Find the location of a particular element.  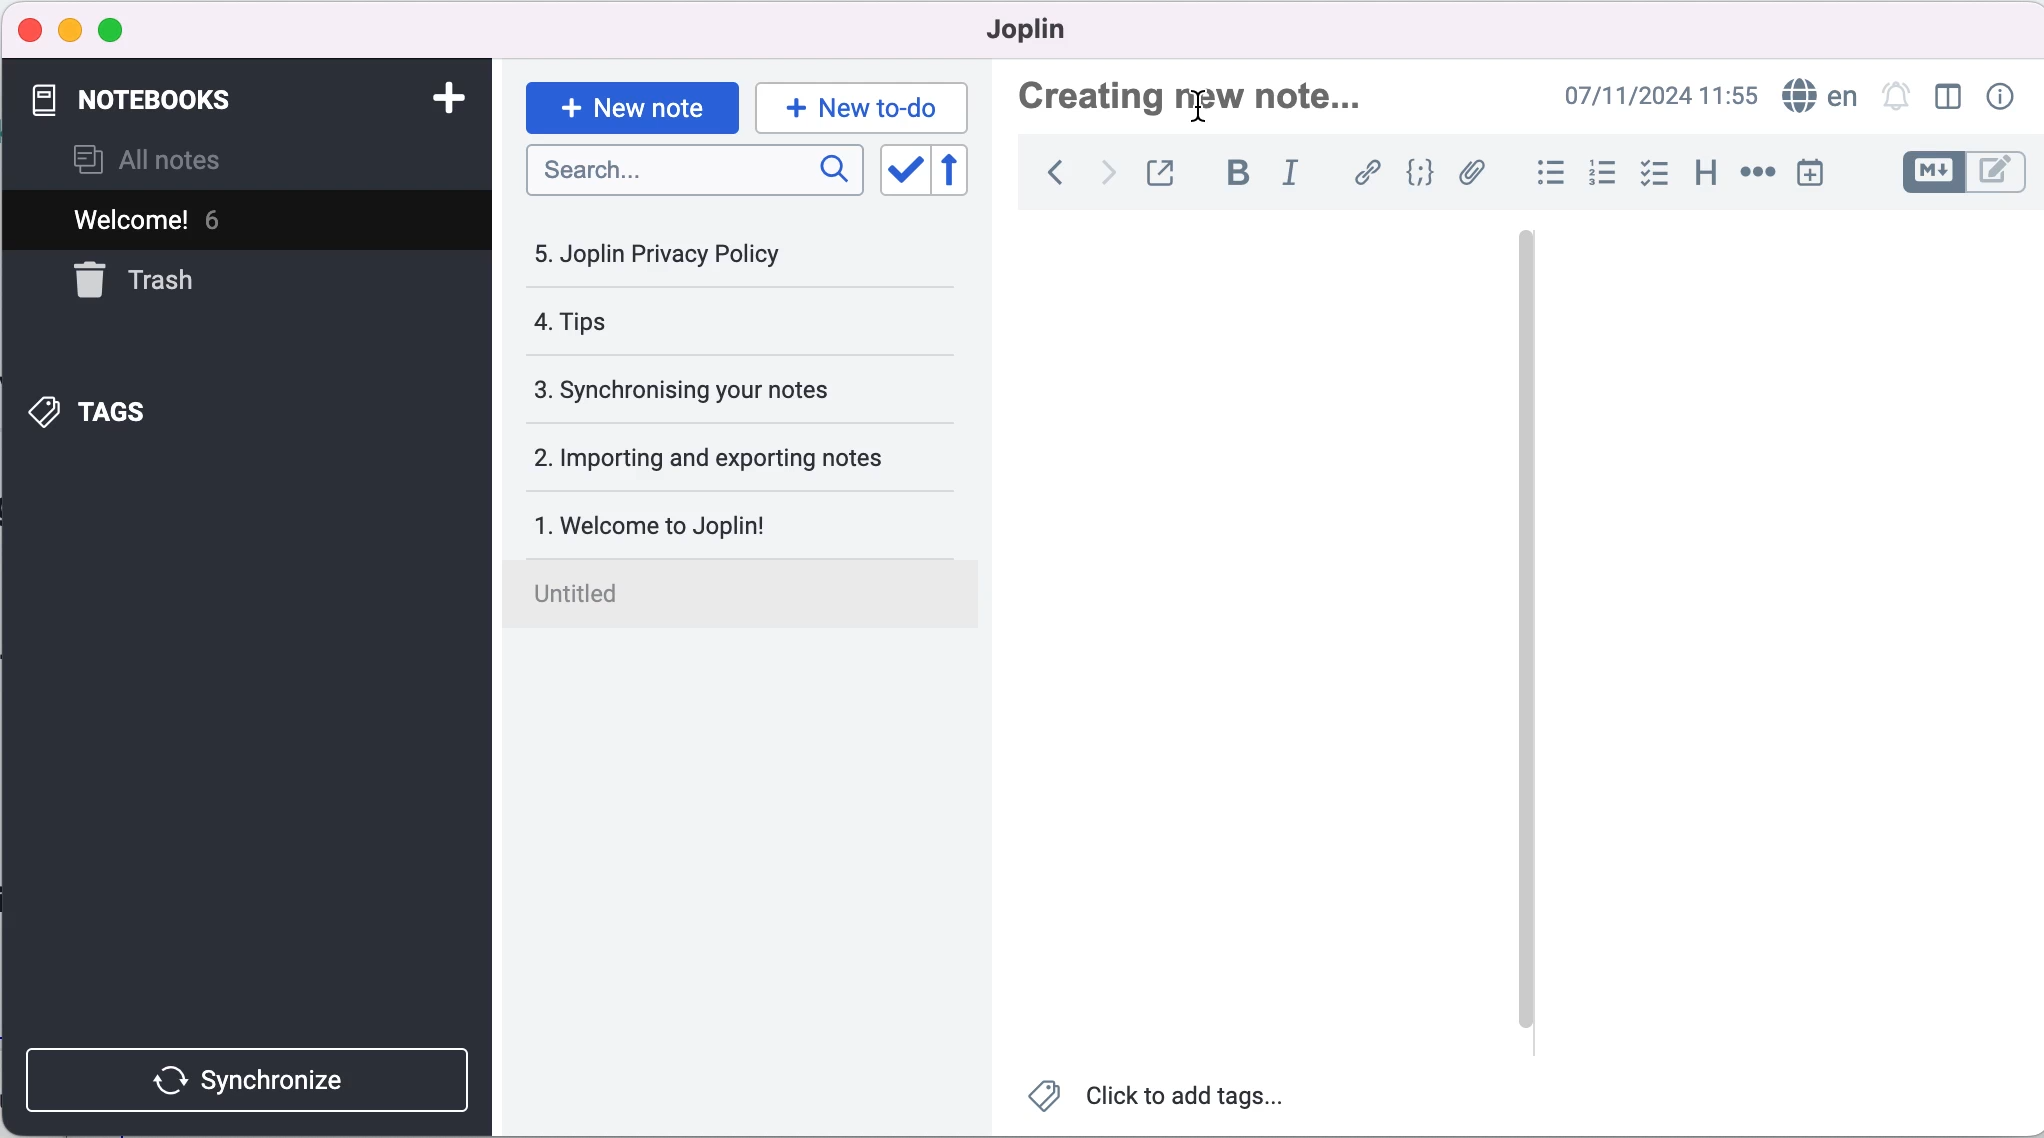

heading is located at coordinates (1699, 175).